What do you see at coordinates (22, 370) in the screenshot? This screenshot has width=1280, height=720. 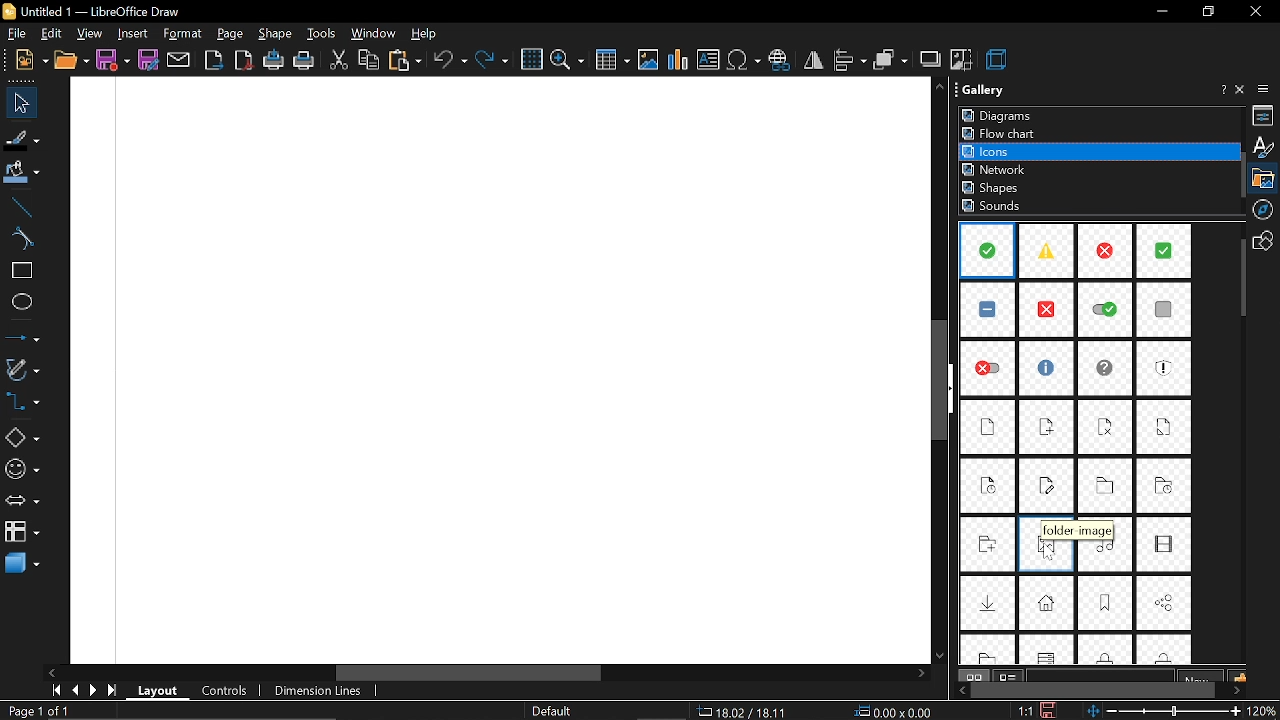 I see `curves and polygons` at bounding box center [22, 370].